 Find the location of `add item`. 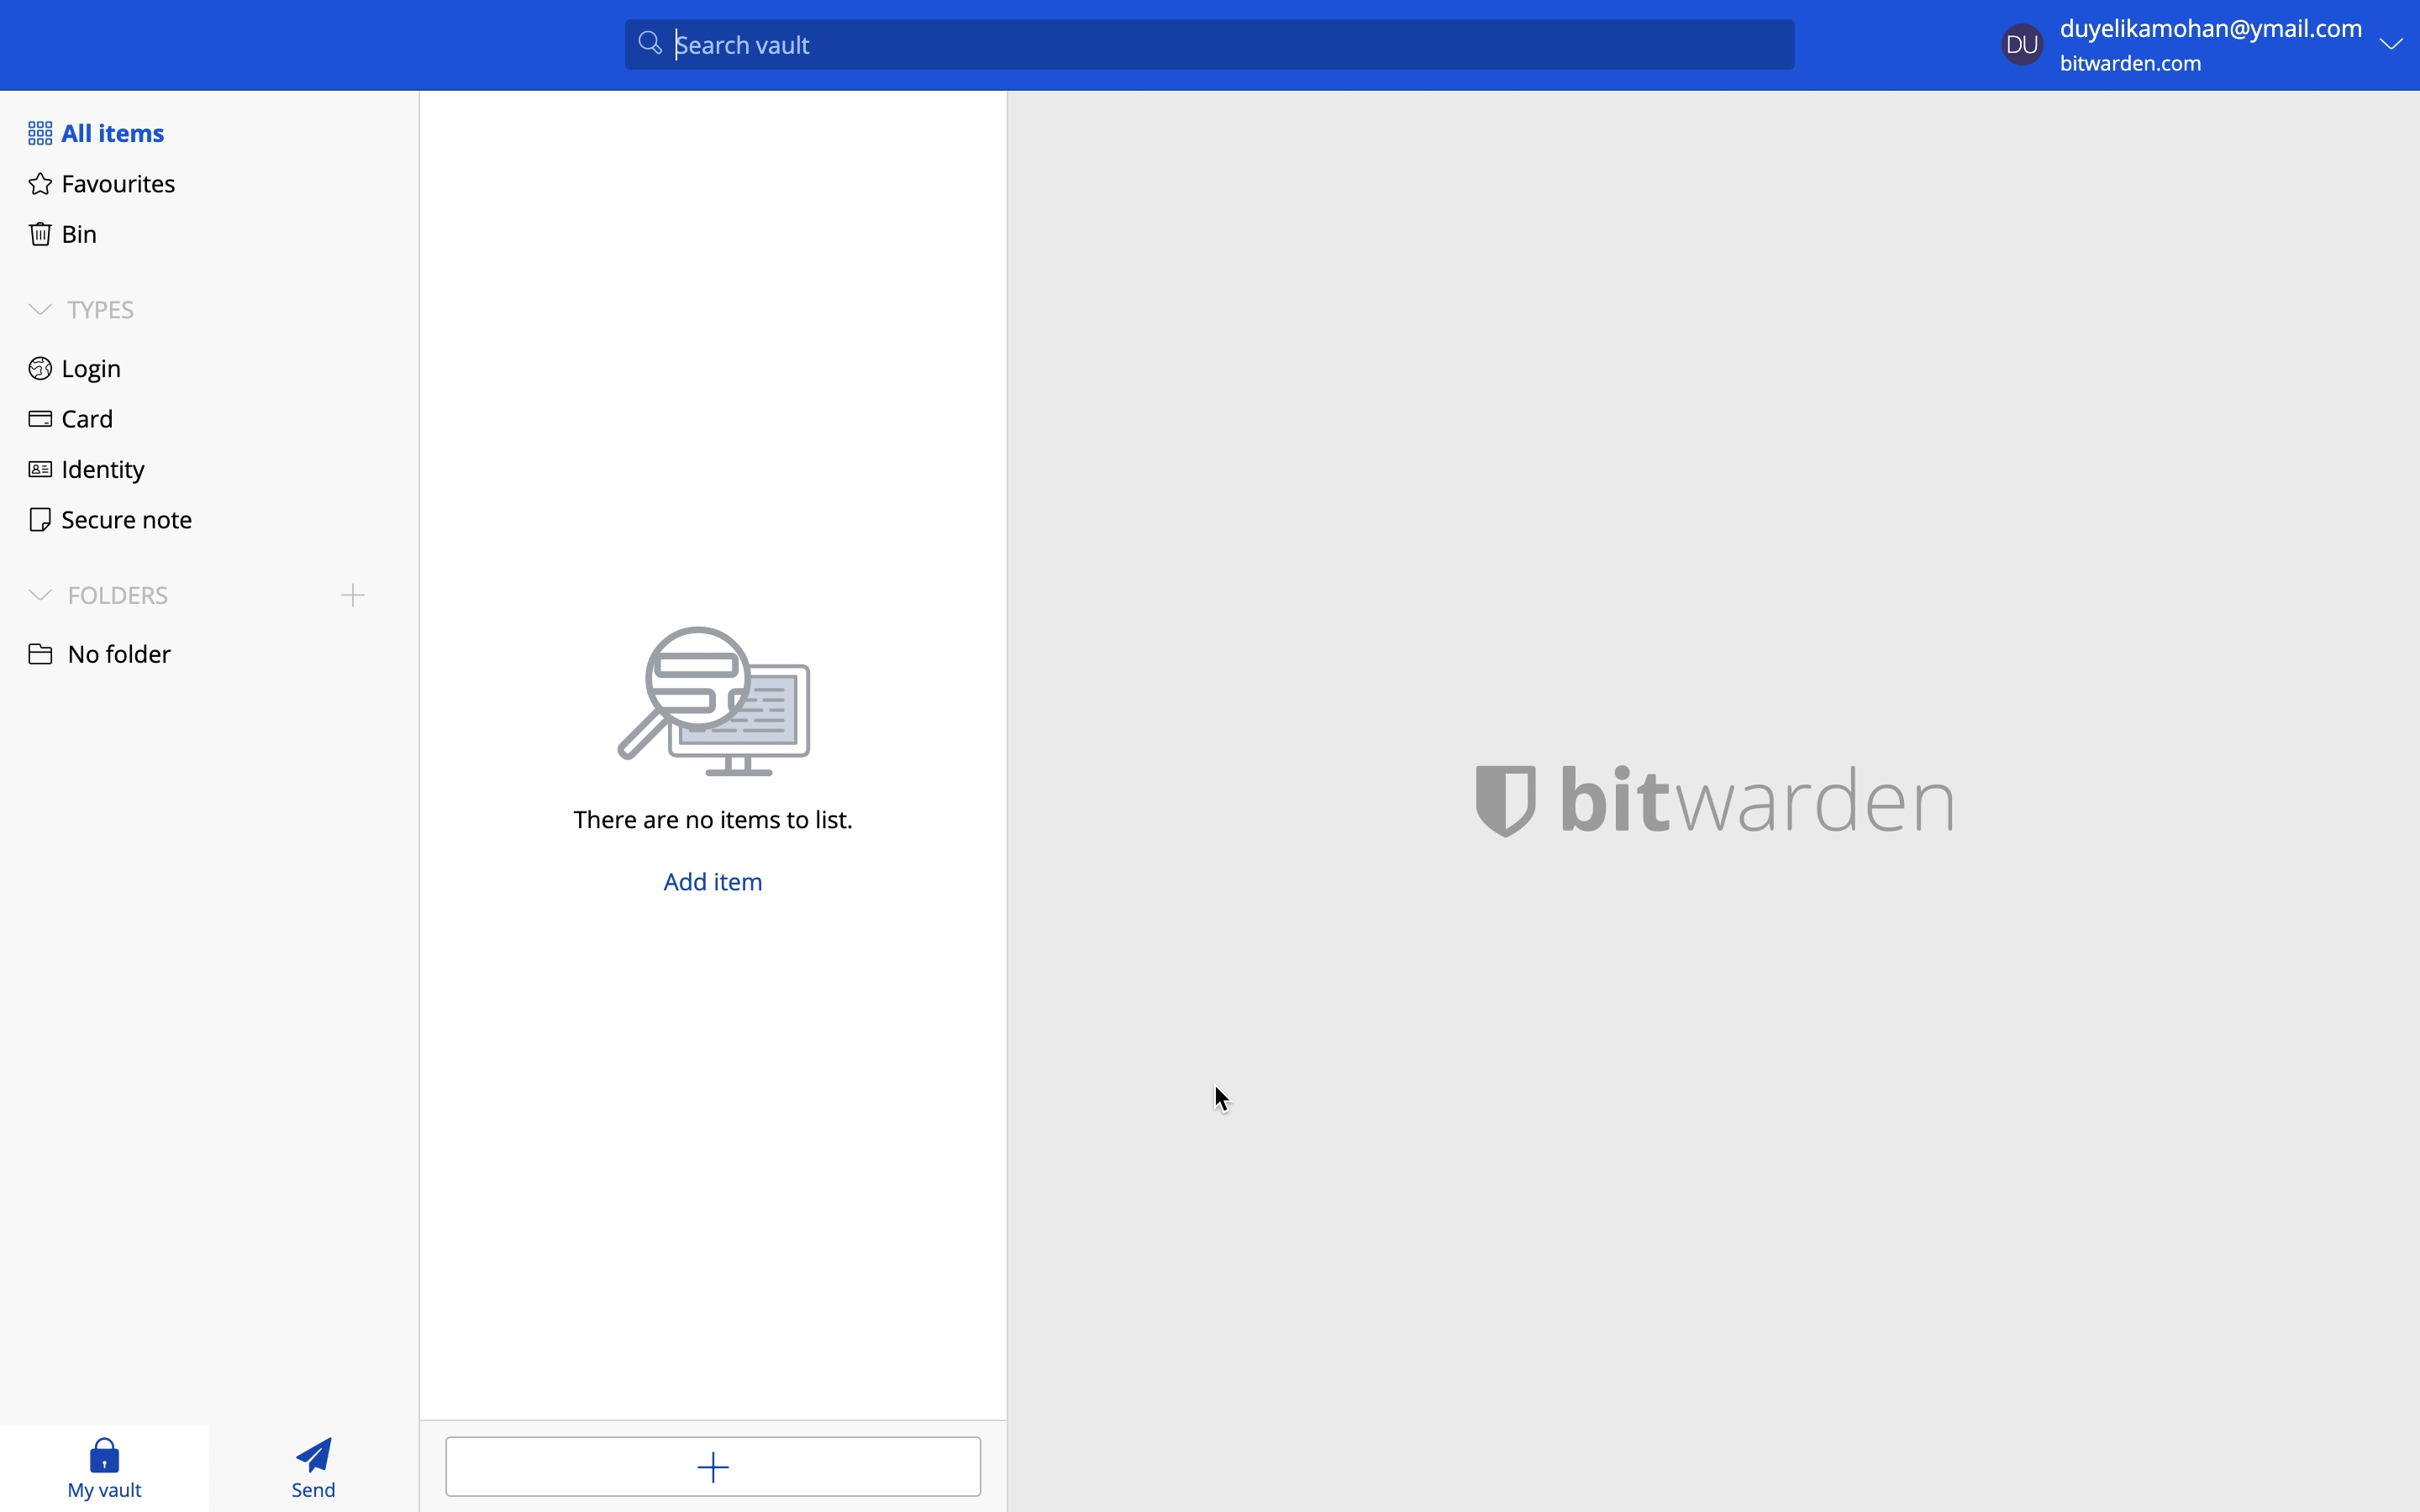

add item is located at coordinates (716, 1464).